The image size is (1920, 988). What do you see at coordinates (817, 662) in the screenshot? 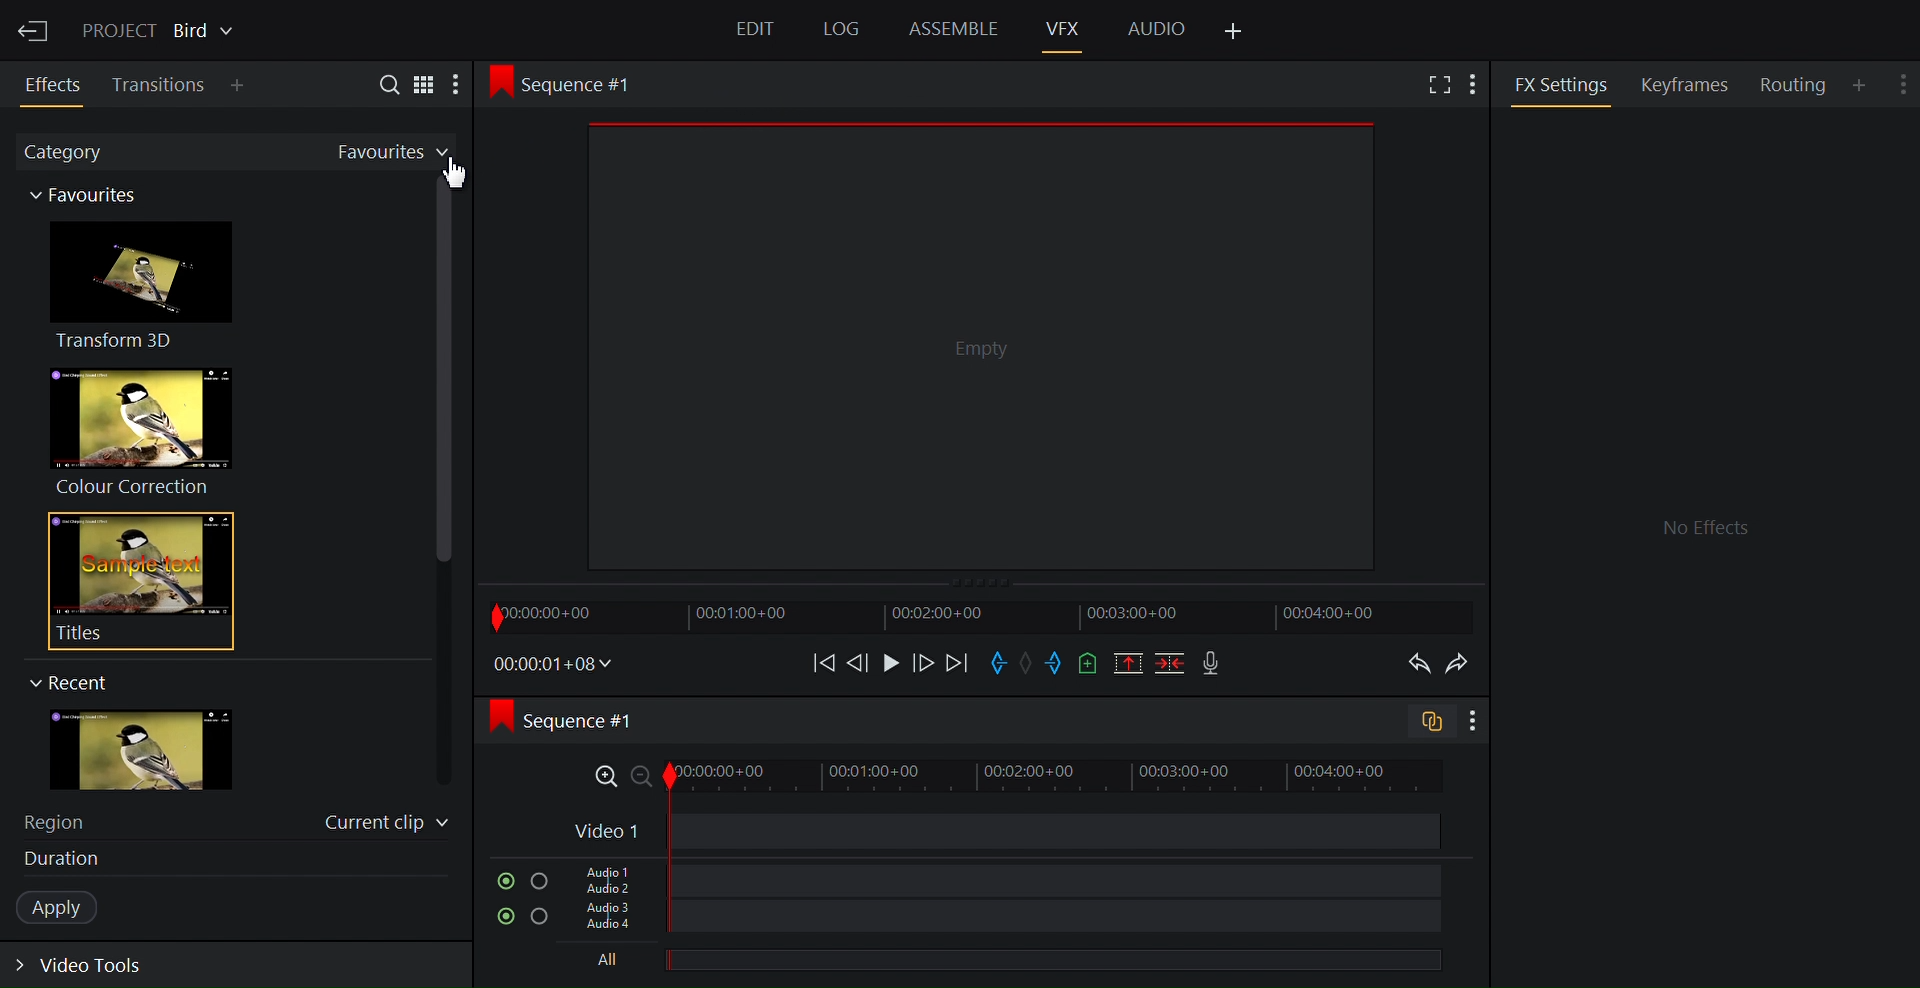
I see `Move backward` at bounding box center [817, 662].